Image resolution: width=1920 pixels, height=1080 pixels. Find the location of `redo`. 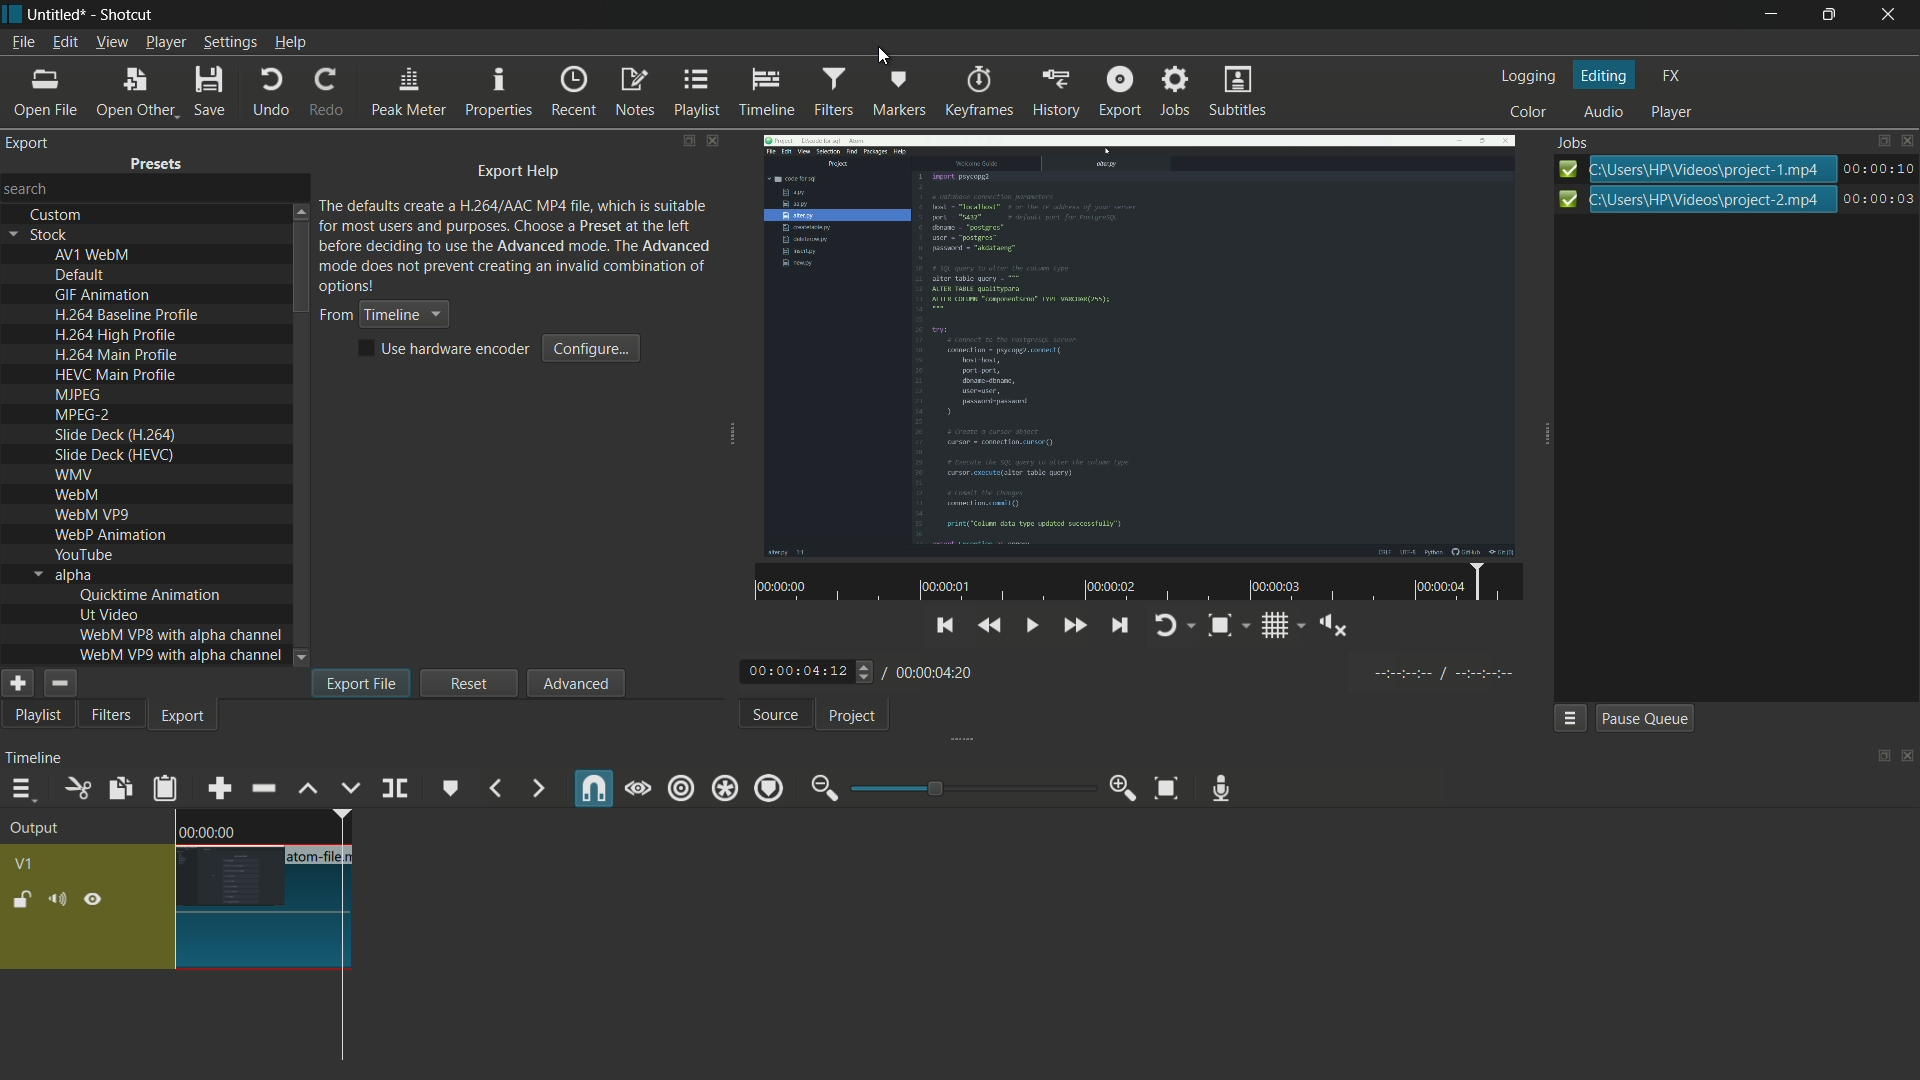

redo is located at coordinates (332, 94).